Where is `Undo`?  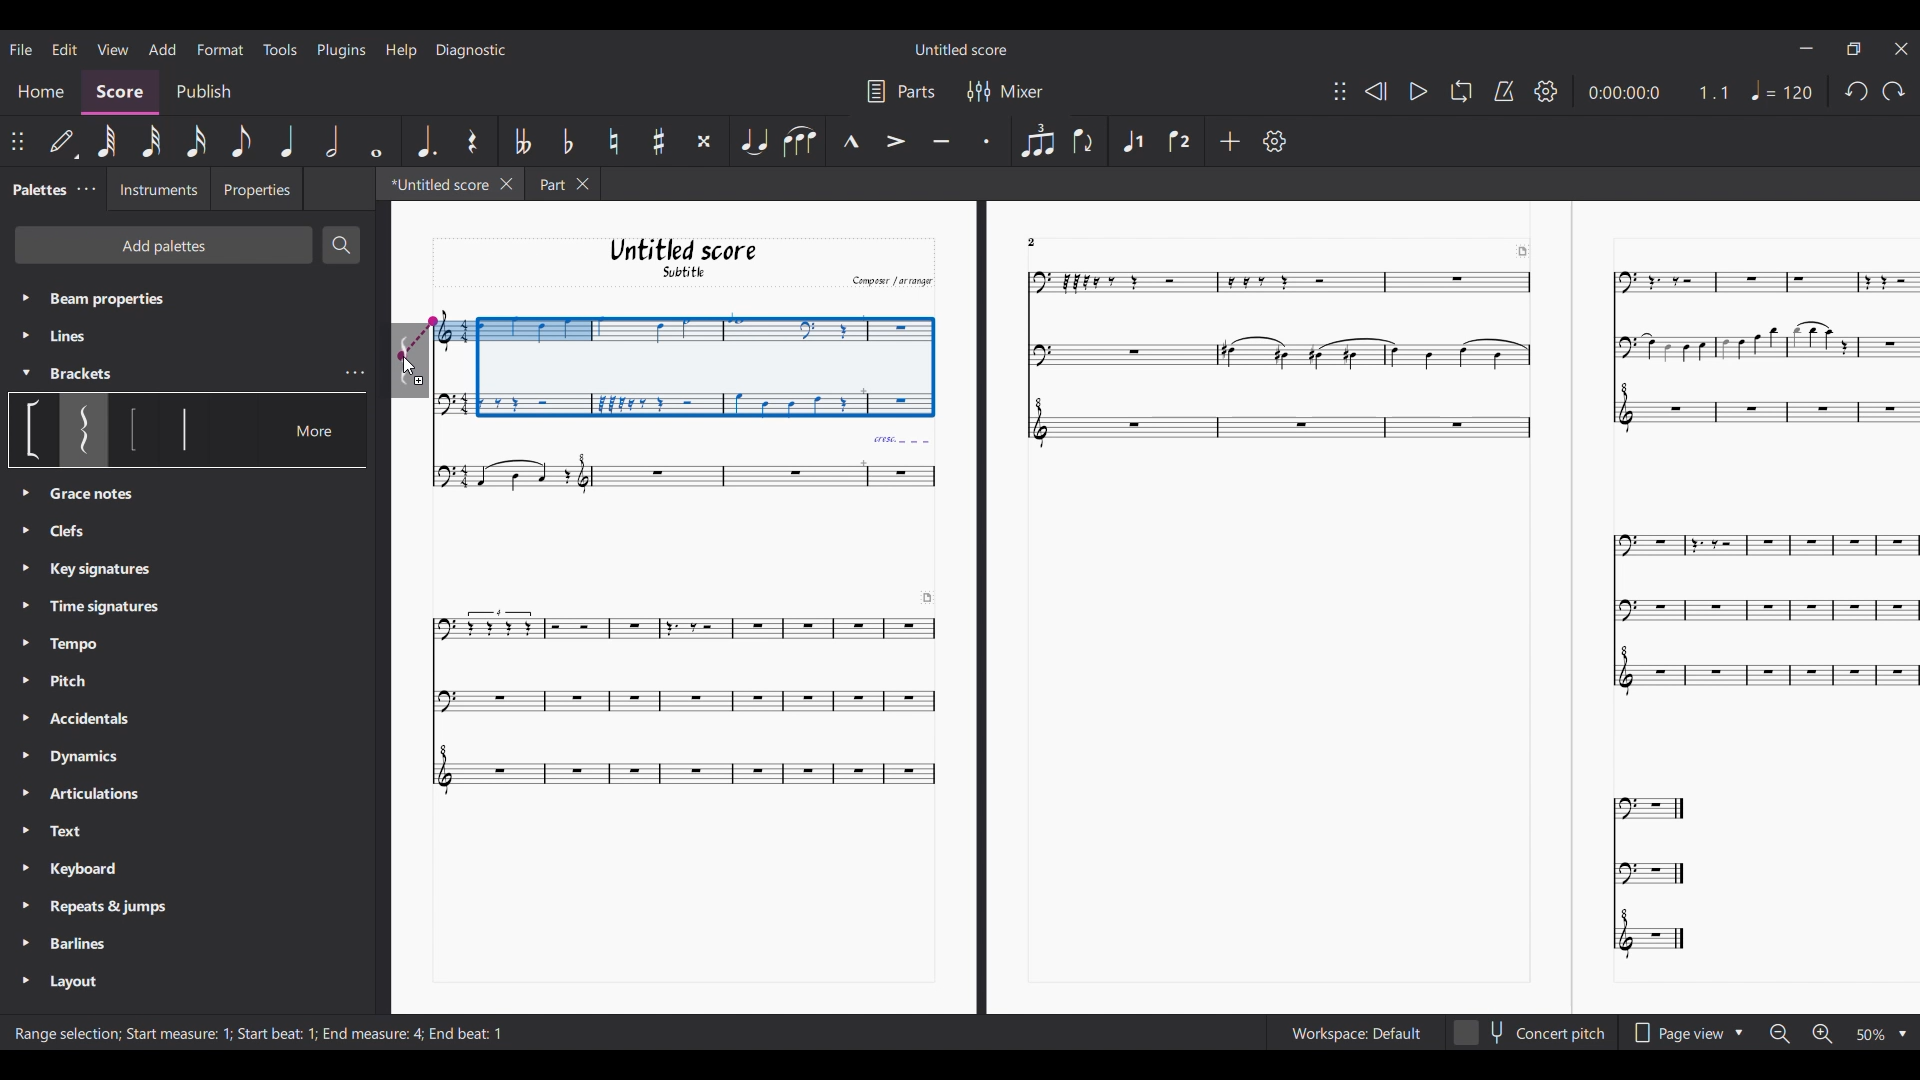 Undo is located at coordinates (1893, 95).